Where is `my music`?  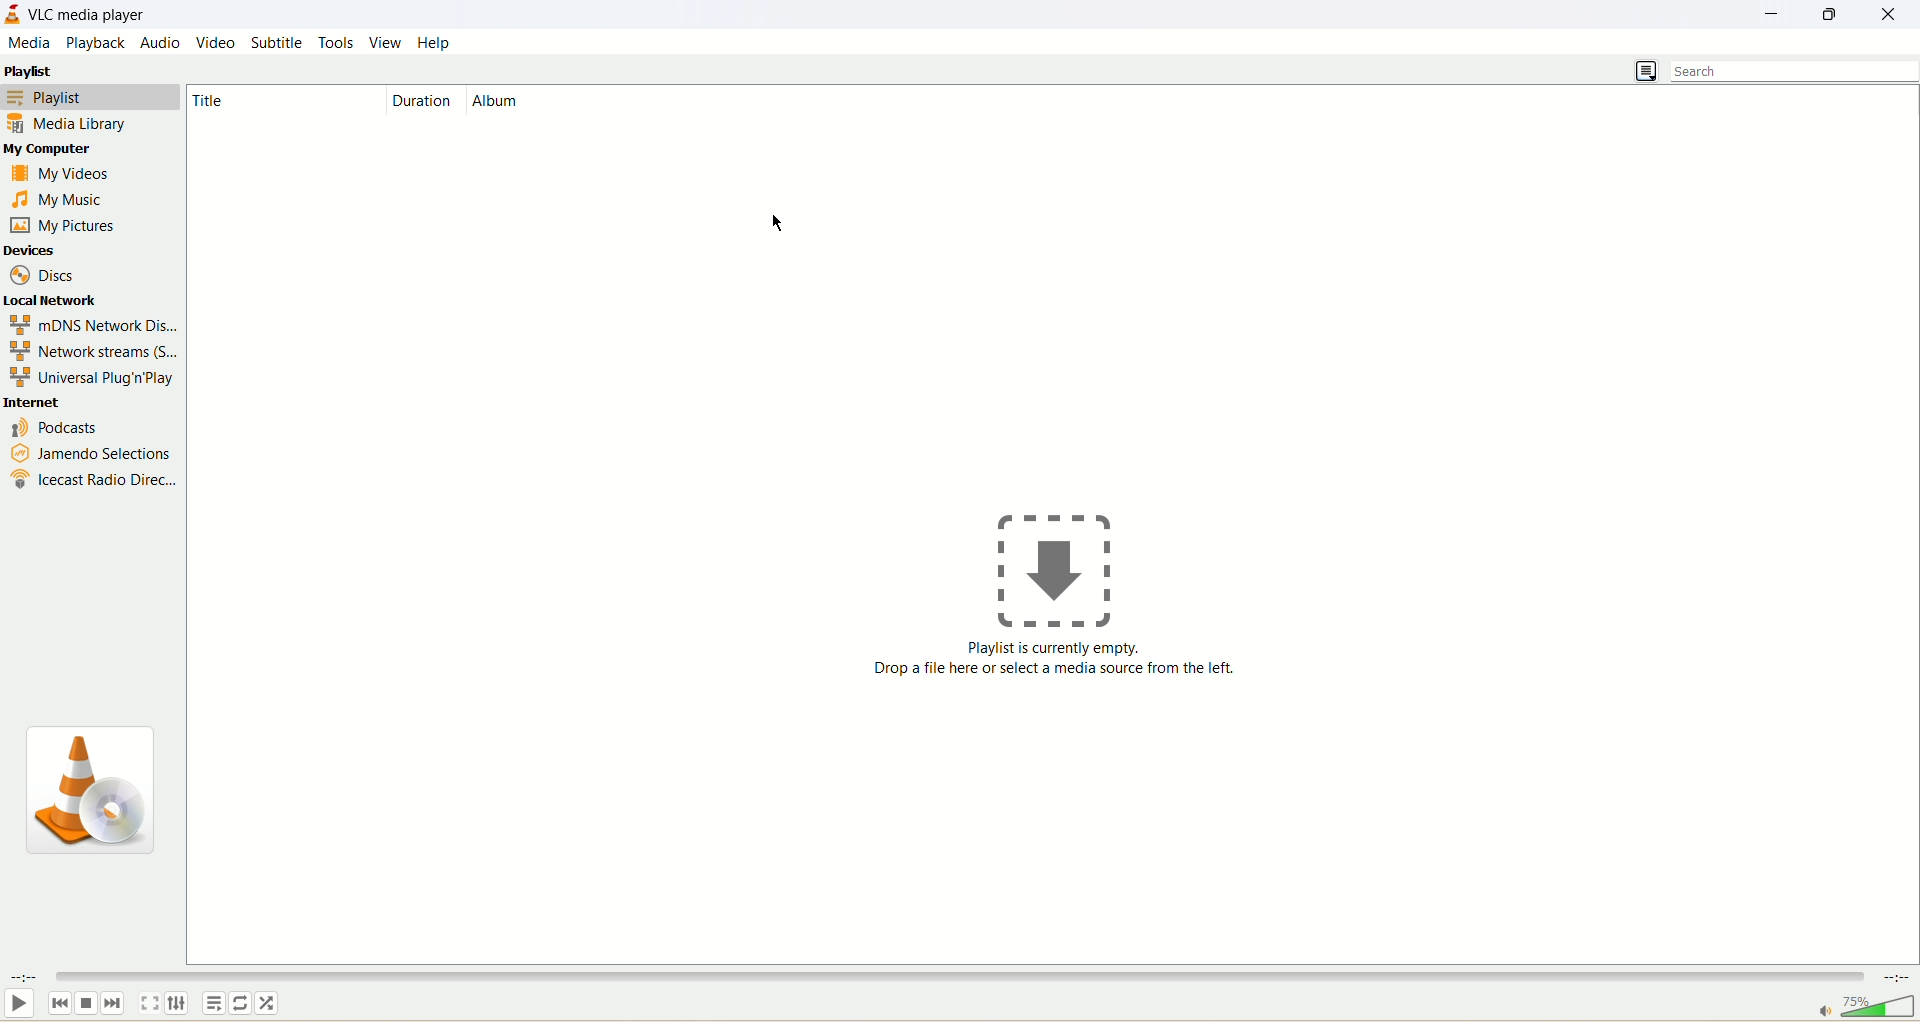
my music is located at coordinates (60, 197).